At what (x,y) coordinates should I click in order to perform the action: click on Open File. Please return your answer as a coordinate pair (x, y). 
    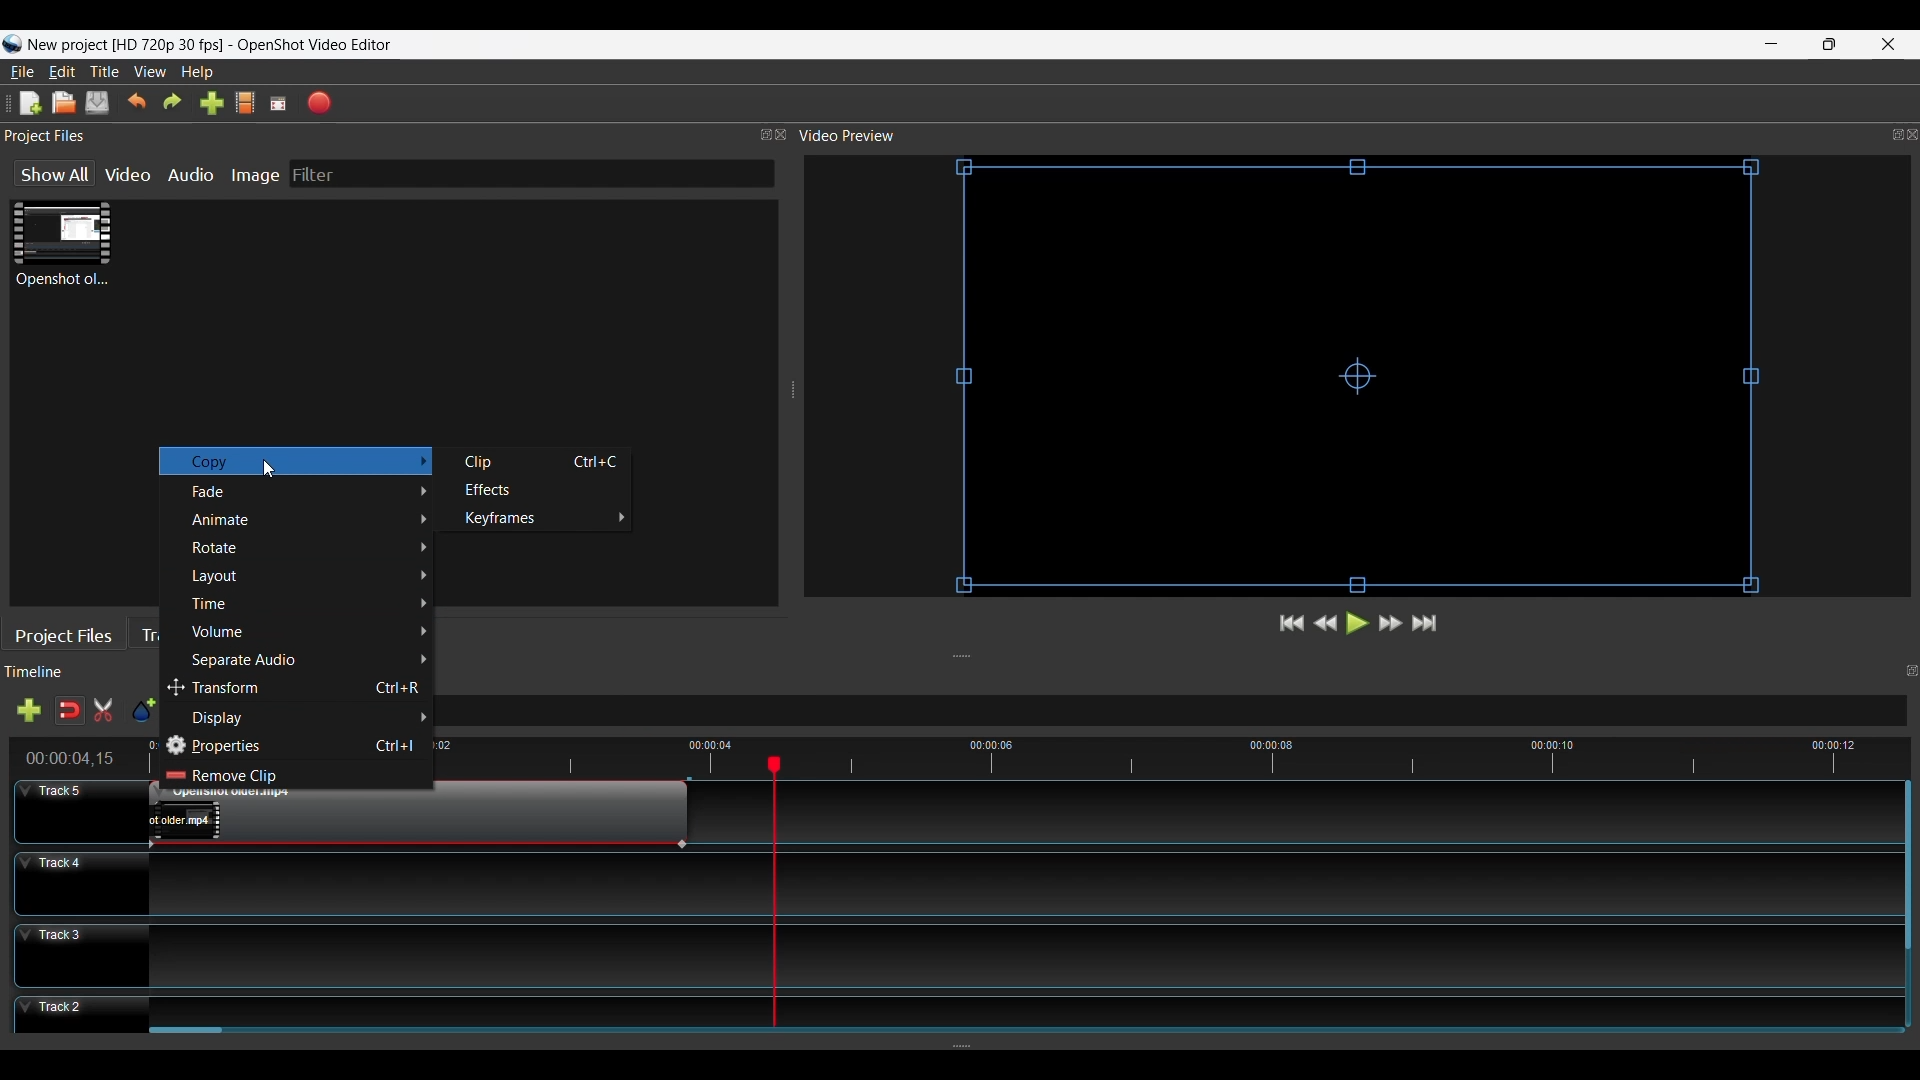
    Looking at the image, I should click on (63, 103).